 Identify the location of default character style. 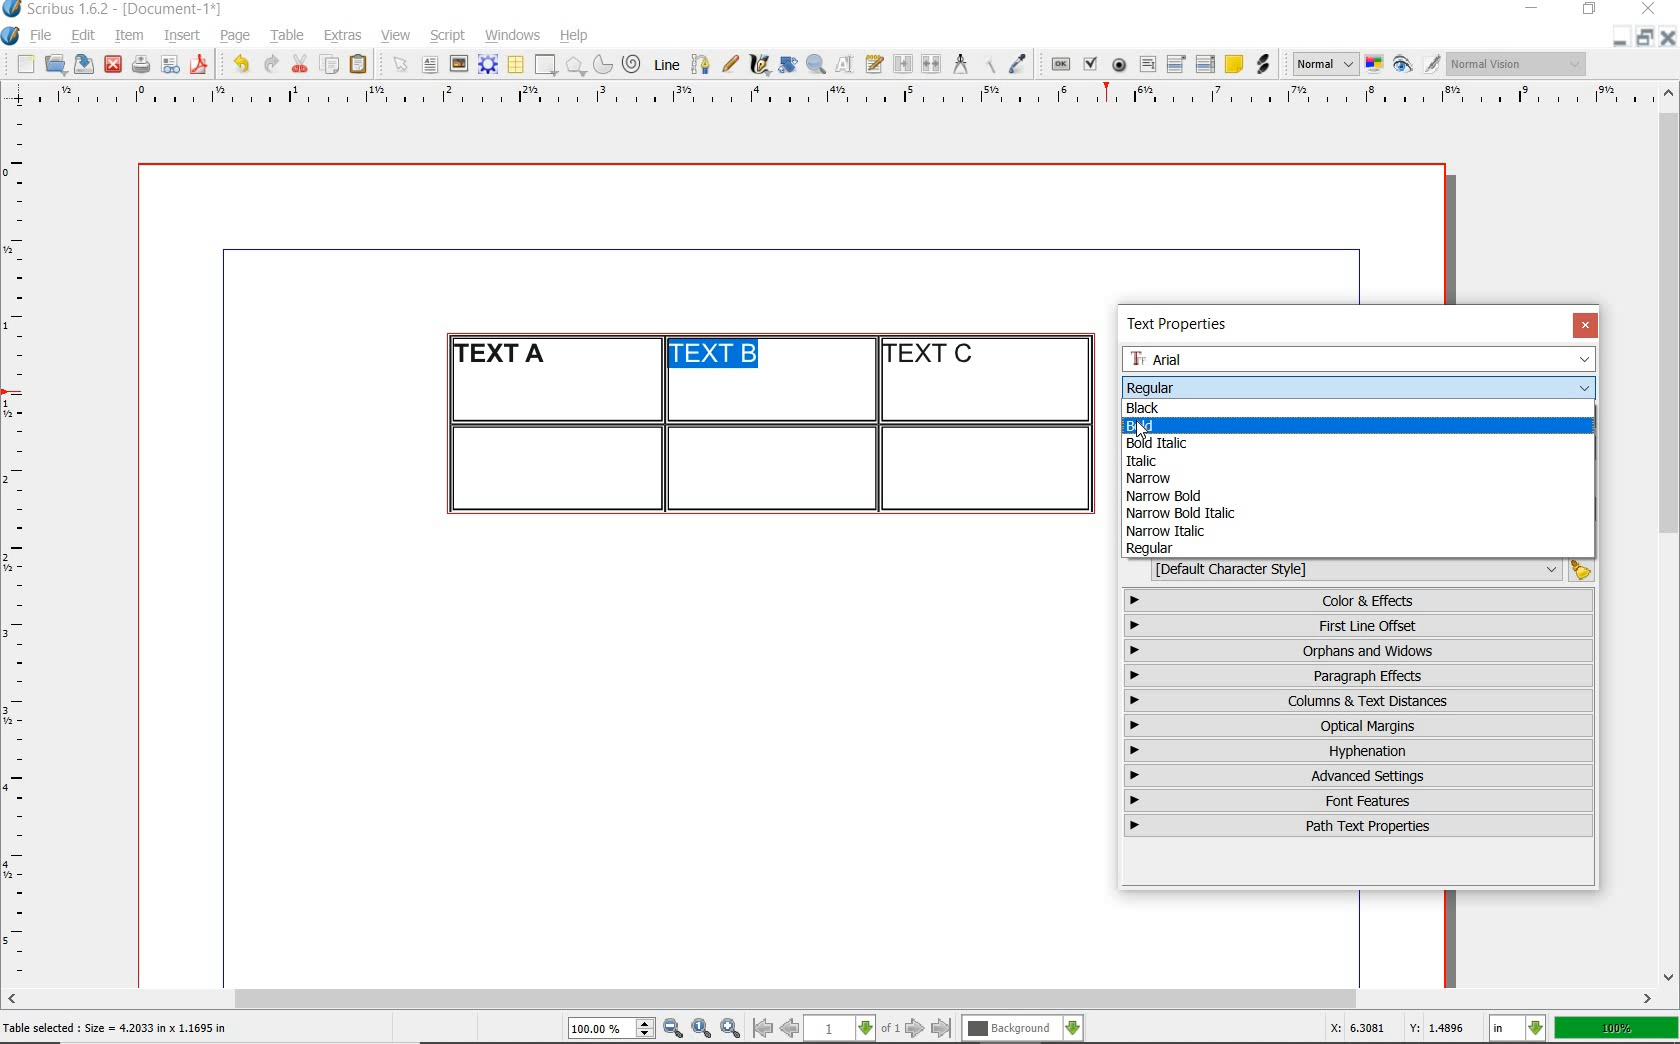
(1366, 570).